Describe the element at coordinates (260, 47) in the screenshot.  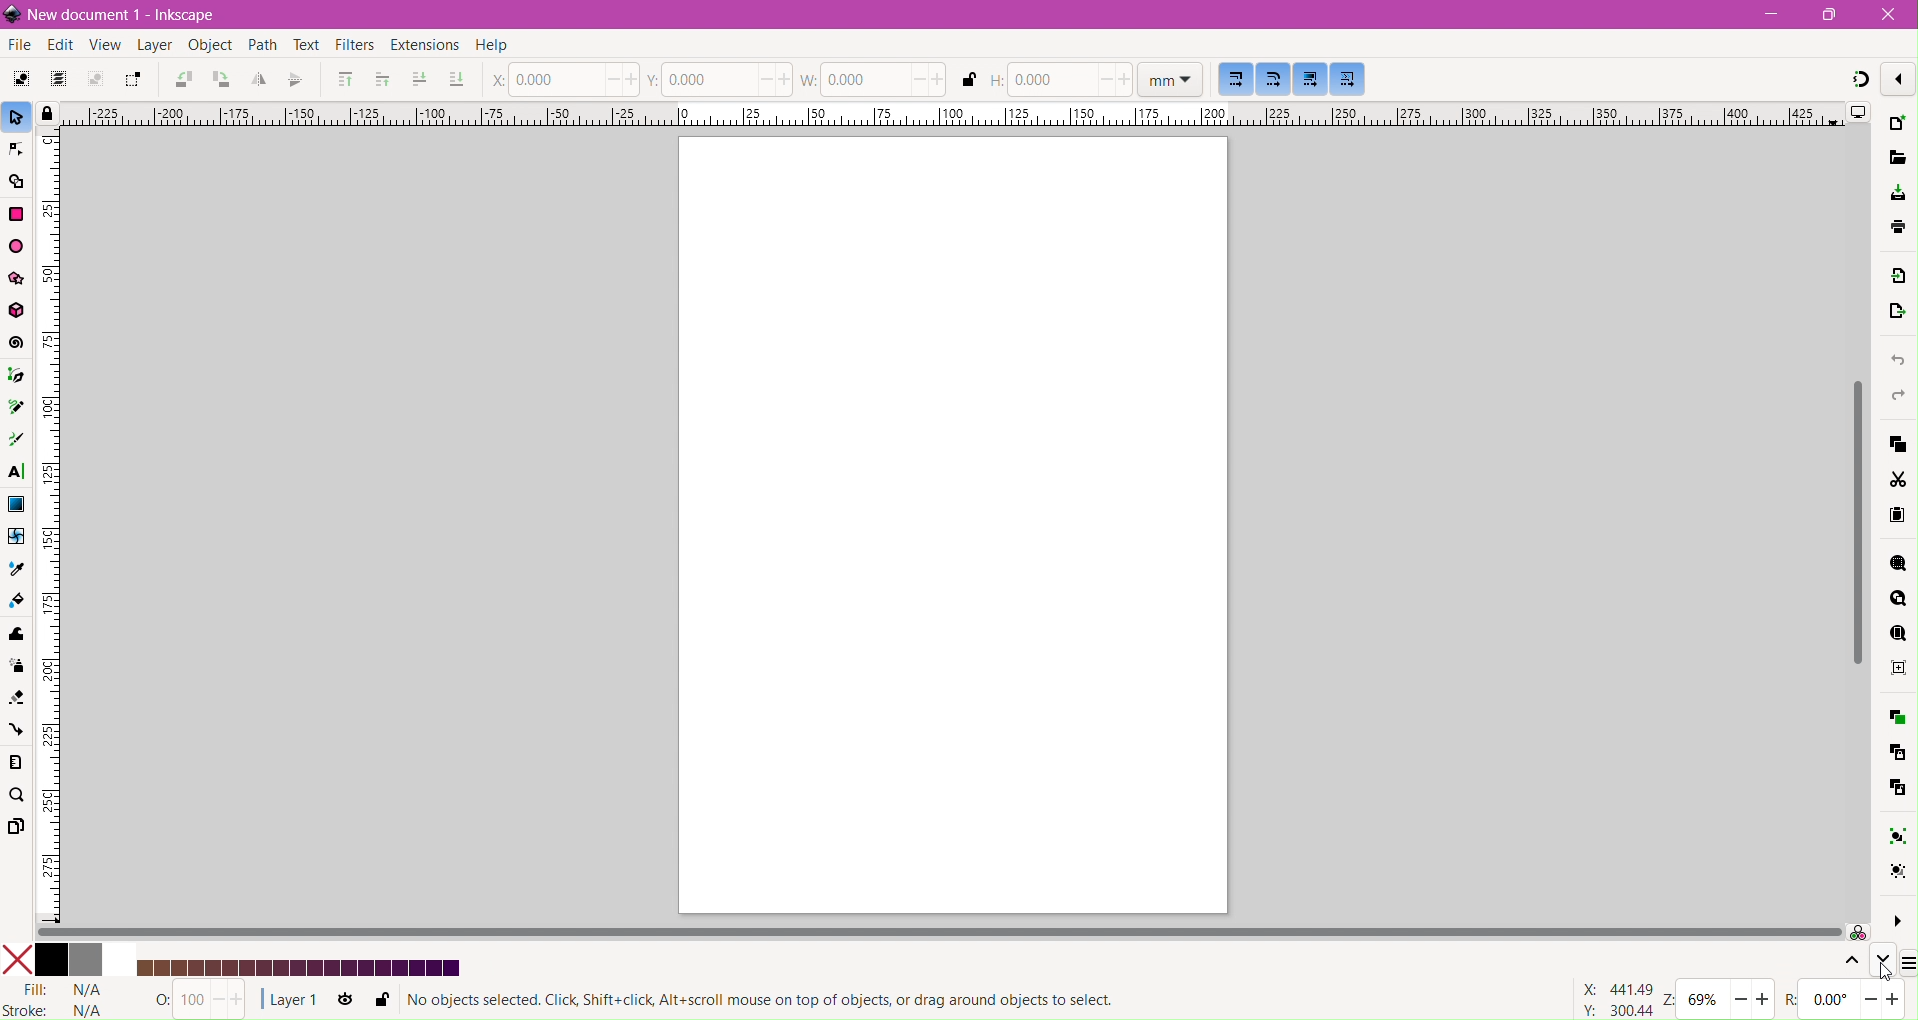
I see `Path` at that location.